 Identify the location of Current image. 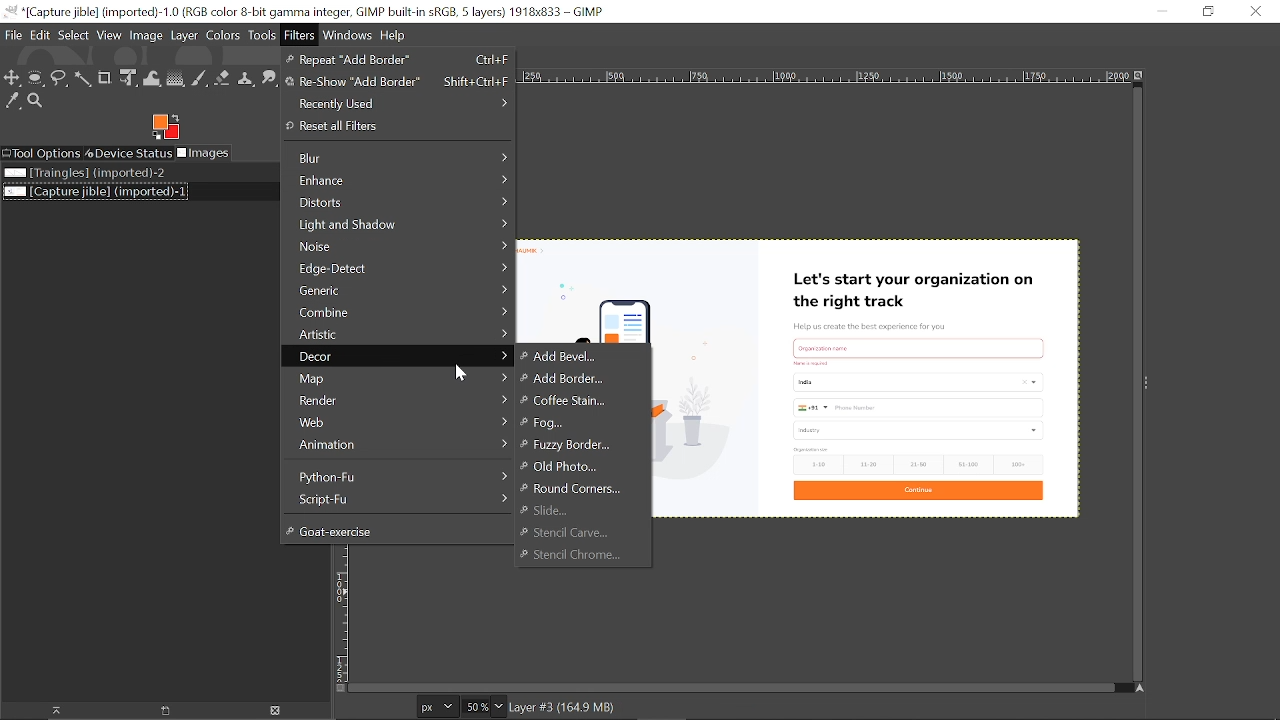
(706, 390).